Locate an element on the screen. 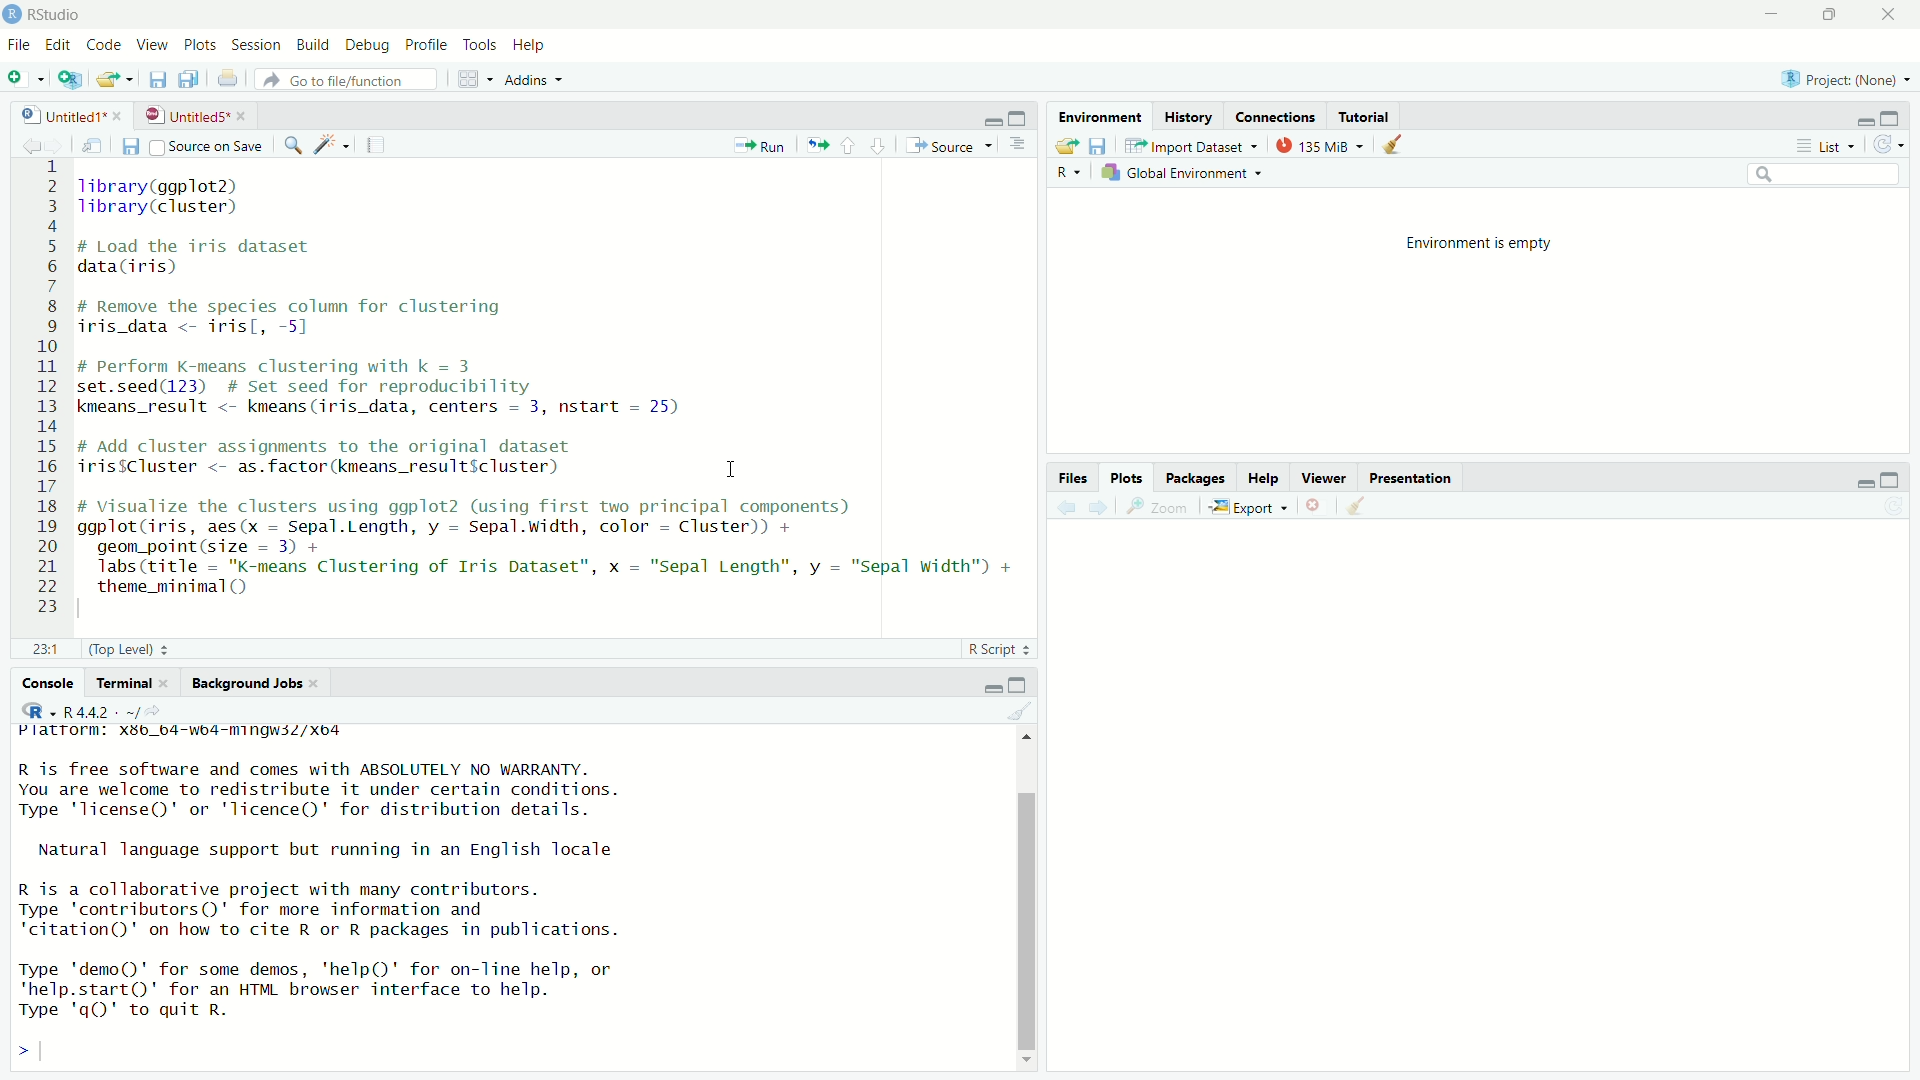 This screenshot has width=1920, height=1080. close is located at coordinates (246, 115).